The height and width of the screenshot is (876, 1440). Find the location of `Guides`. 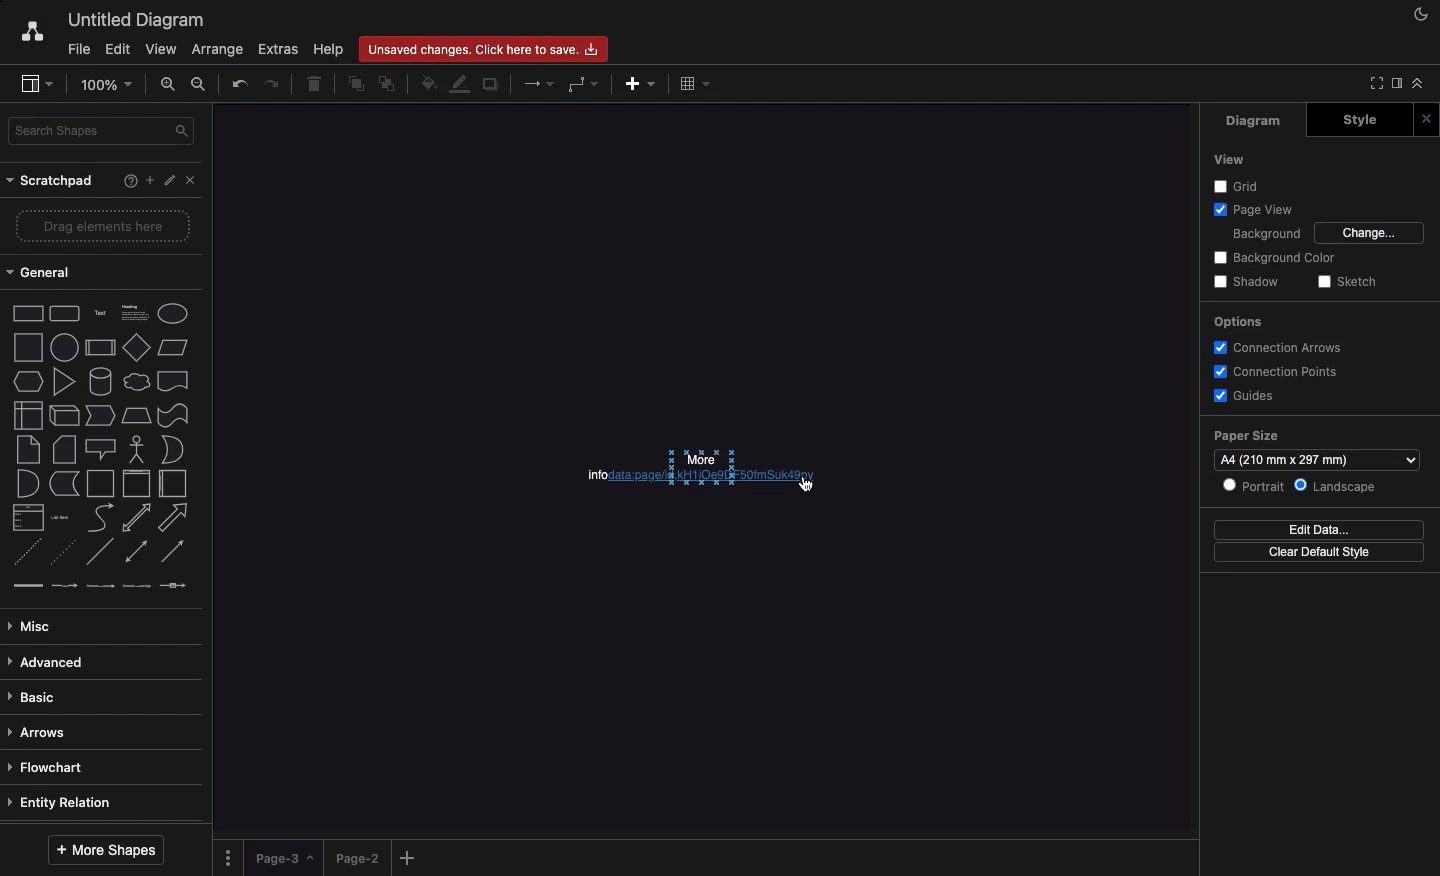

Guides is located at coordinates (1243, 396).